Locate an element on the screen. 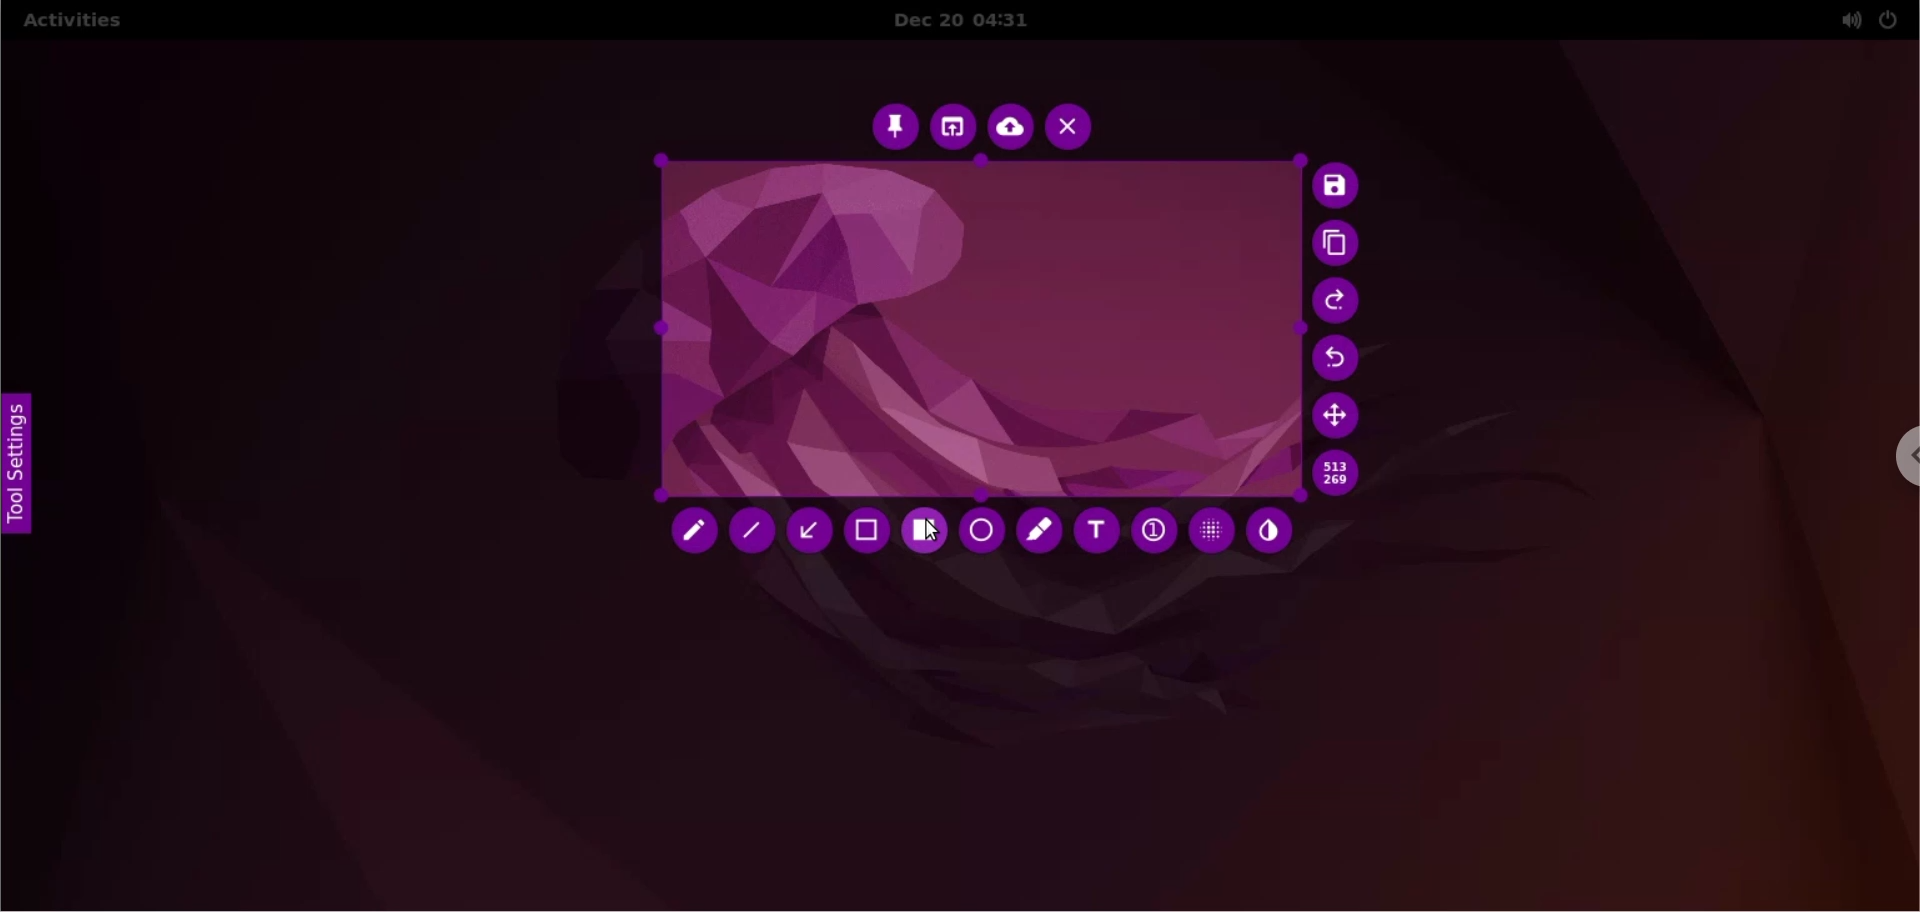  marker tool is located at coordinates (1039, 534).